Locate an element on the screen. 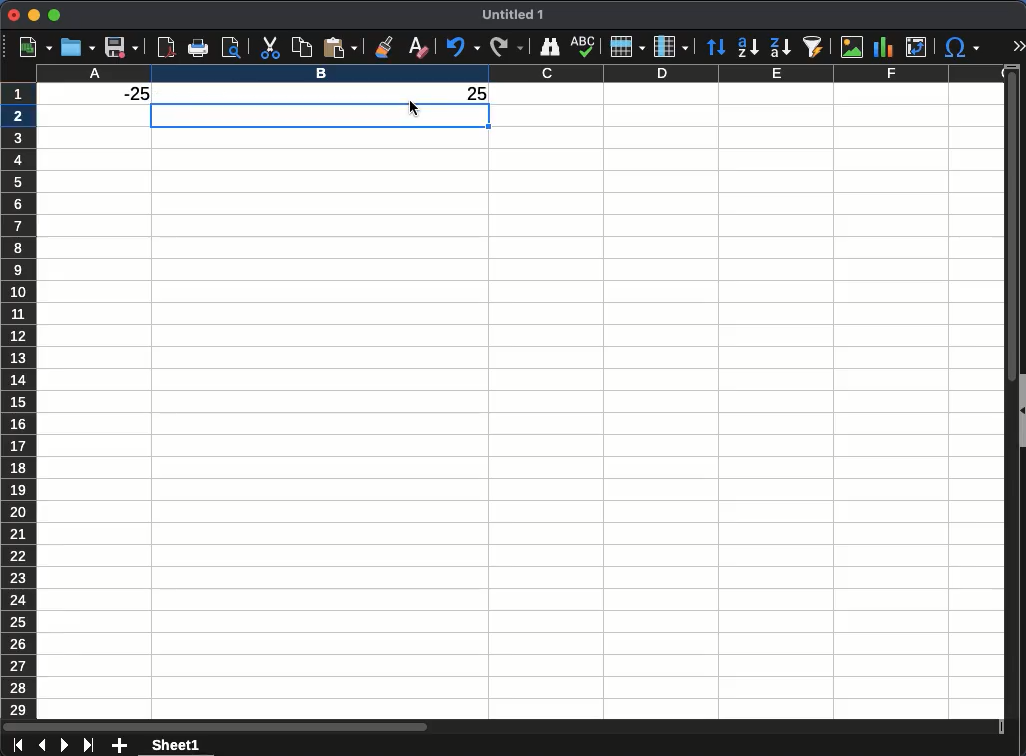 This screenshot has height=756, width=1026. previous sheet is located at coordinates (44, 746).